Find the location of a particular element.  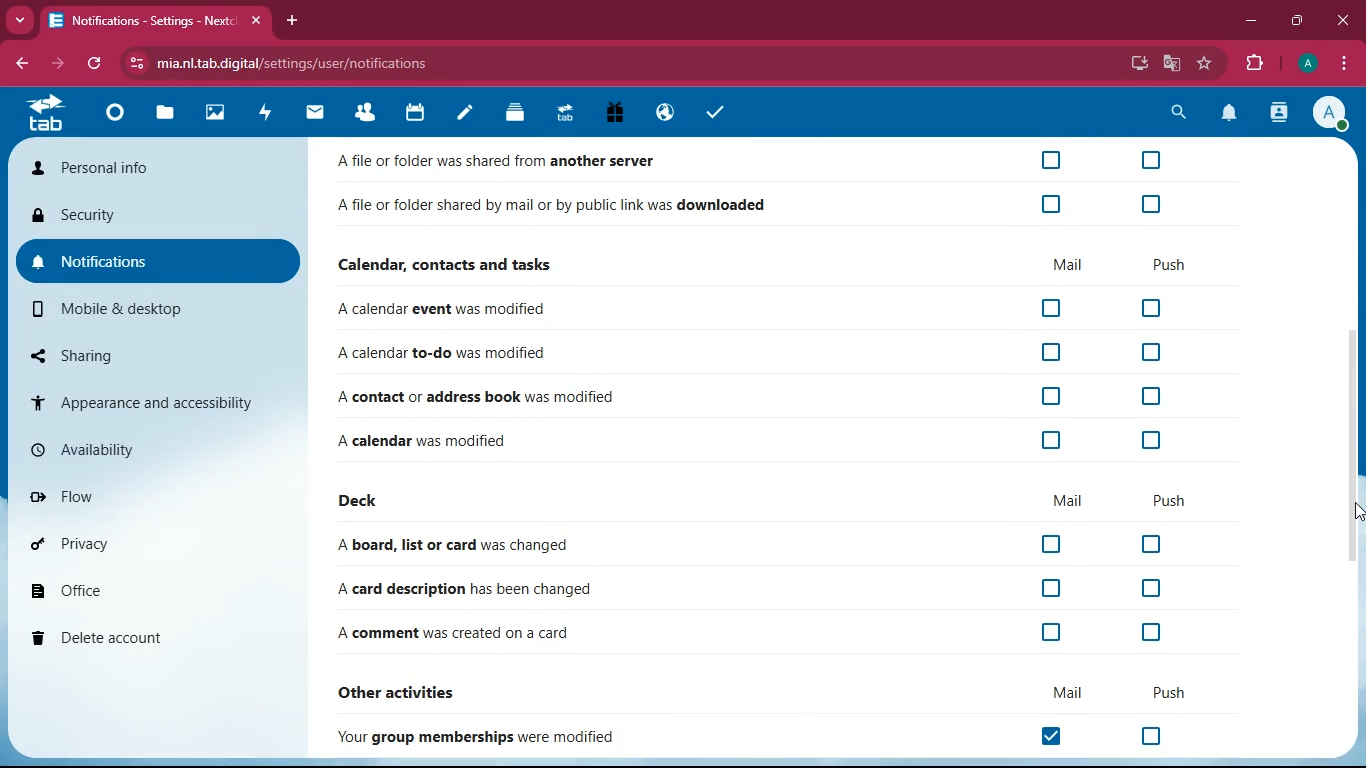

off is located at coordinates (1153, 201).